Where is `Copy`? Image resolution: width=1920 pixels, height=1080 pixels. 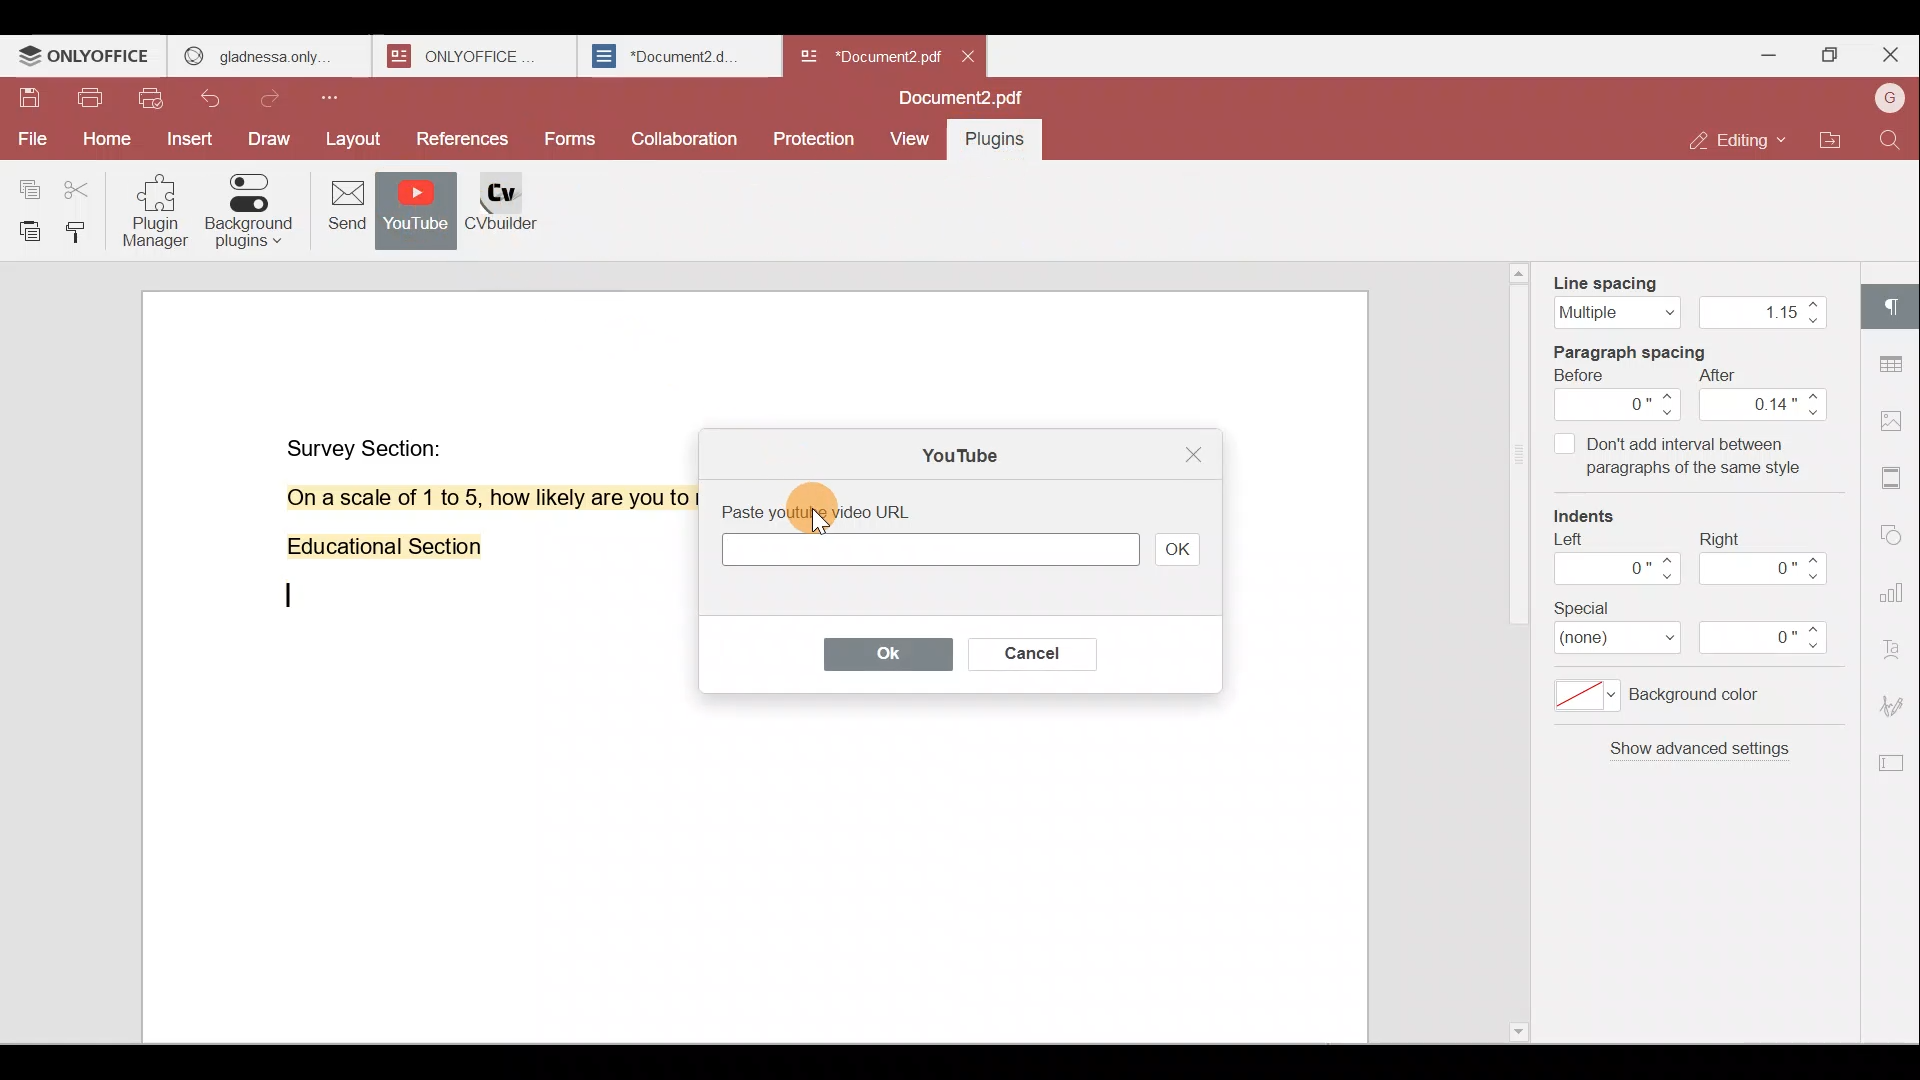 Copy is located at coordinates (28, 181).